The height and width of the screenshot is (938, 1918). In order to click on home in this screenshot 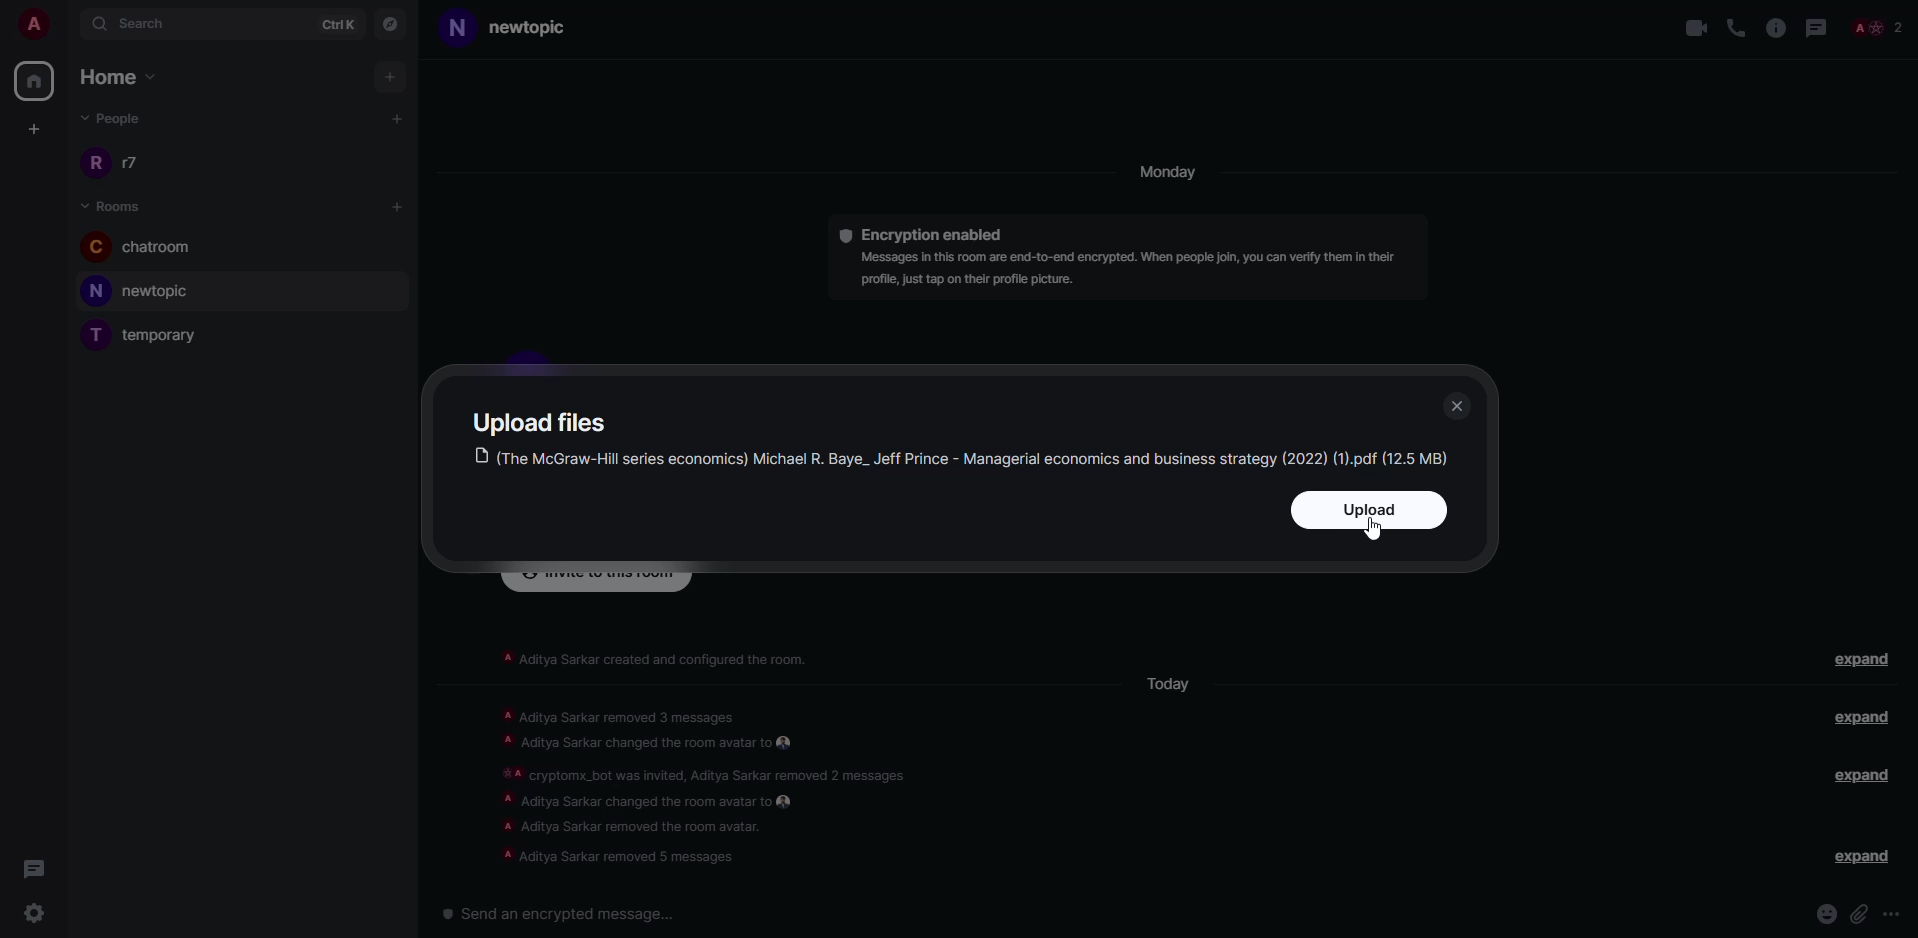, I will do `click(123, 74)`.